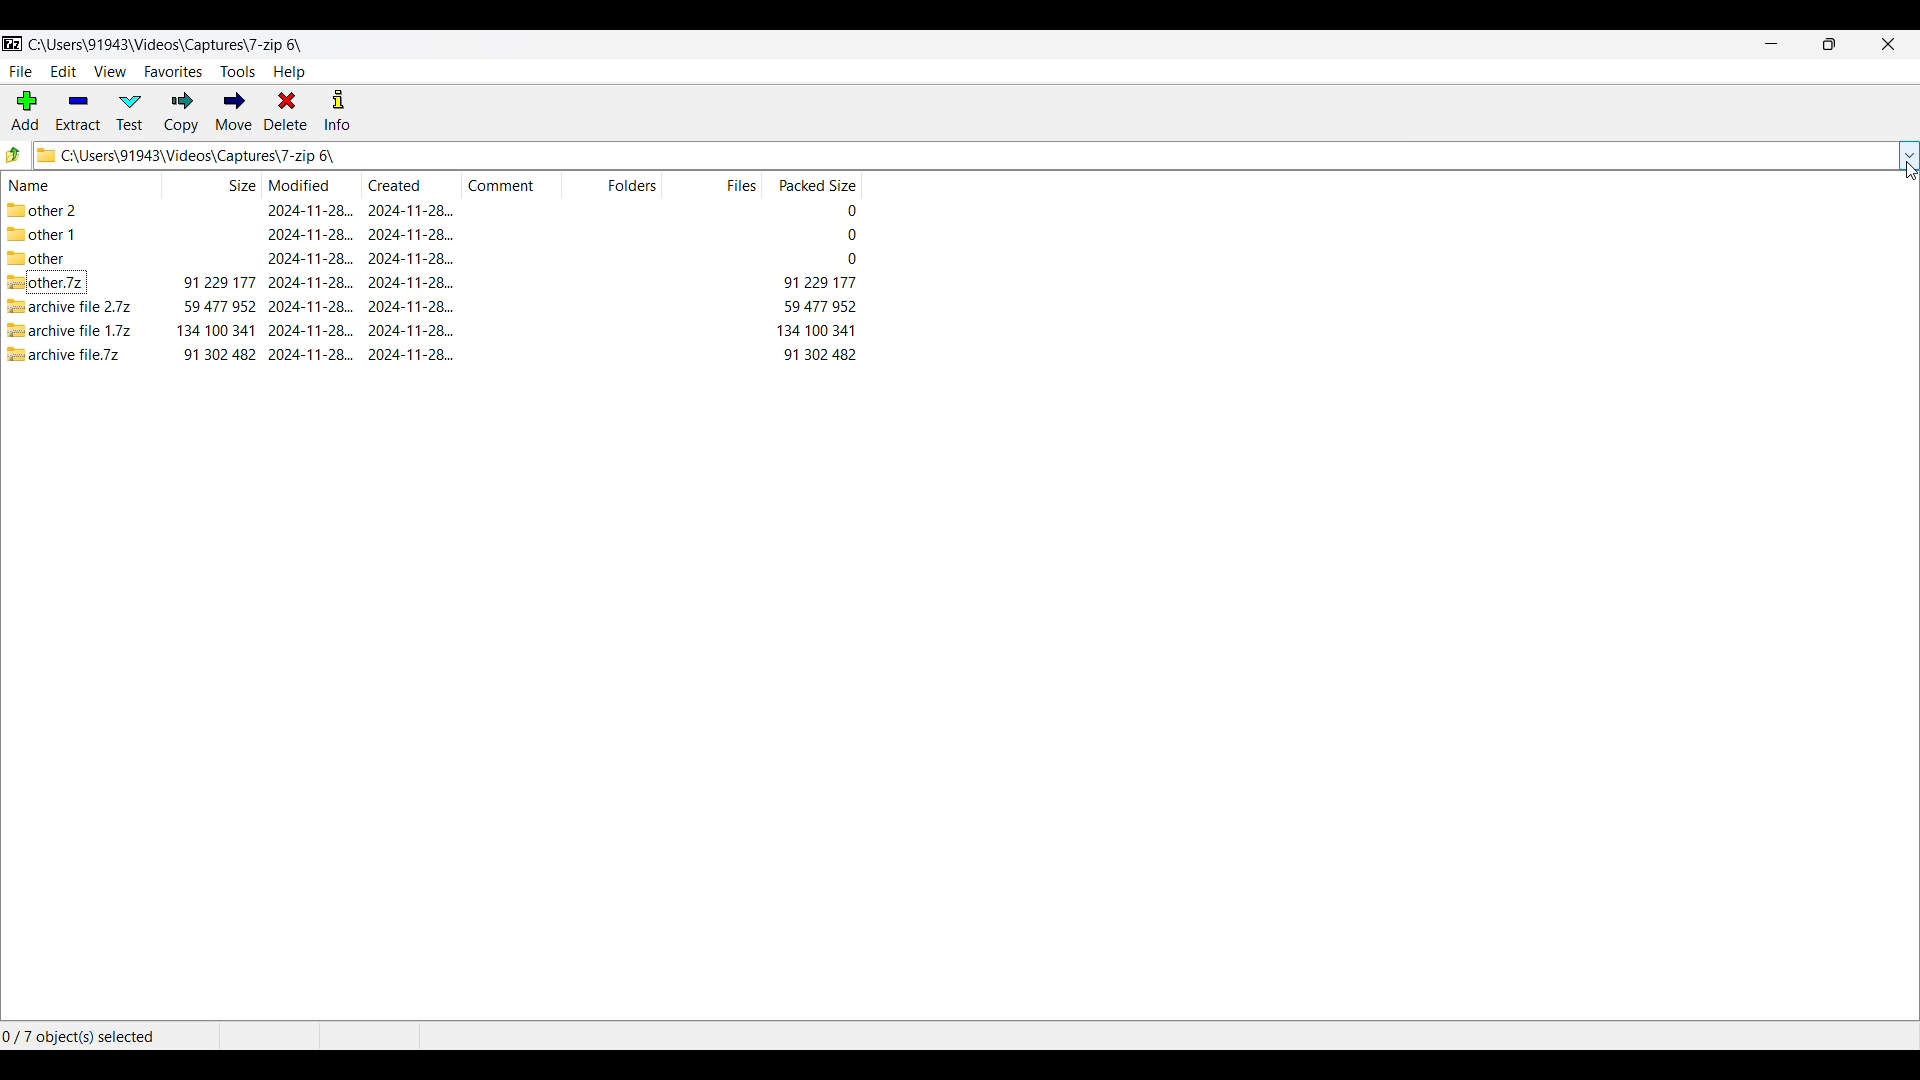  What do you see at coordinates (238, 72) in the screenshot?
I see `Tools menu` at bounding box center [238, 72].